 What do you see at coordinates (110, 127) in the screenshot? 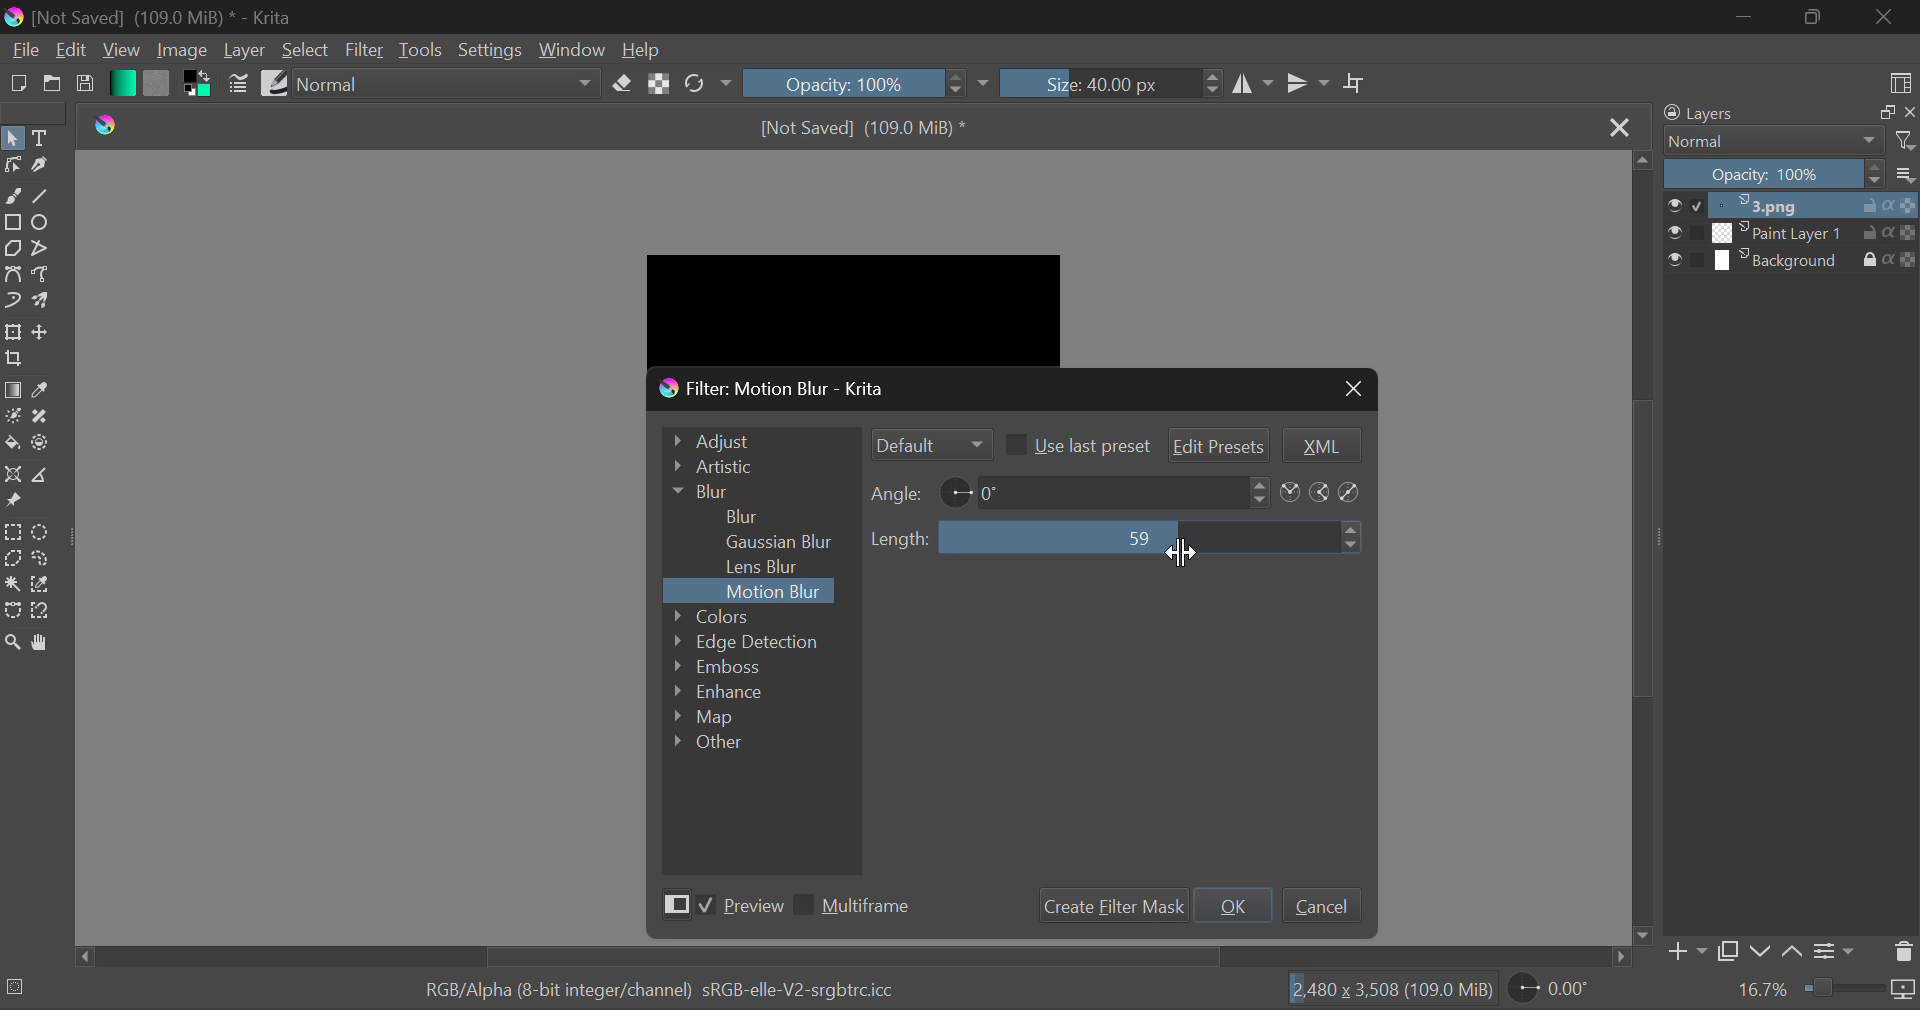
I see `Krita Logo` at bounding box center [110, 127].